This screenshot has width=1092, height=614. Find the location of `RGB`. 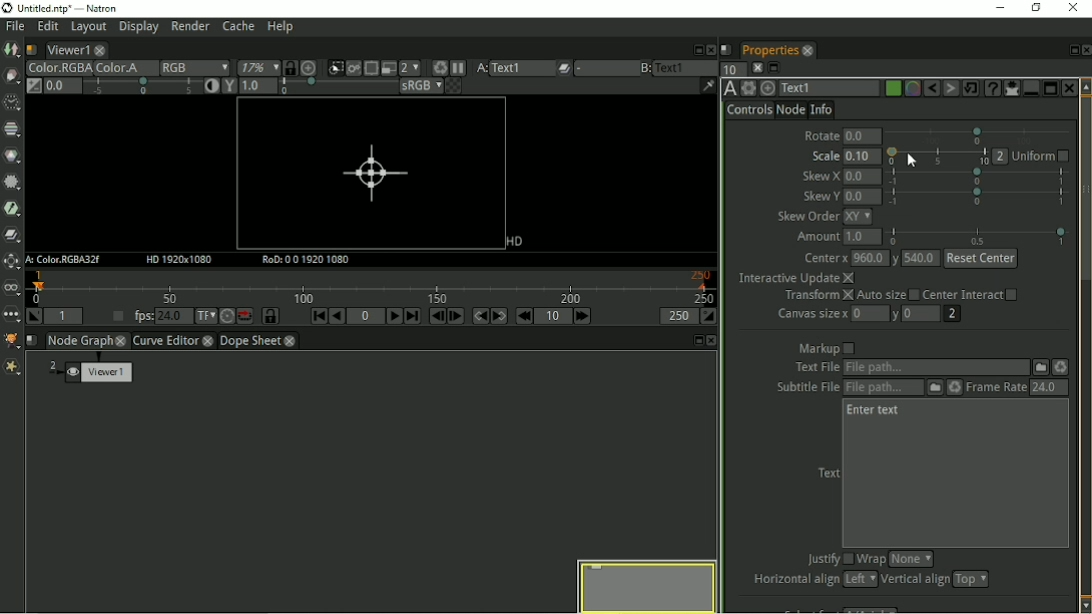

RGB is located at coordinates (195, 66).